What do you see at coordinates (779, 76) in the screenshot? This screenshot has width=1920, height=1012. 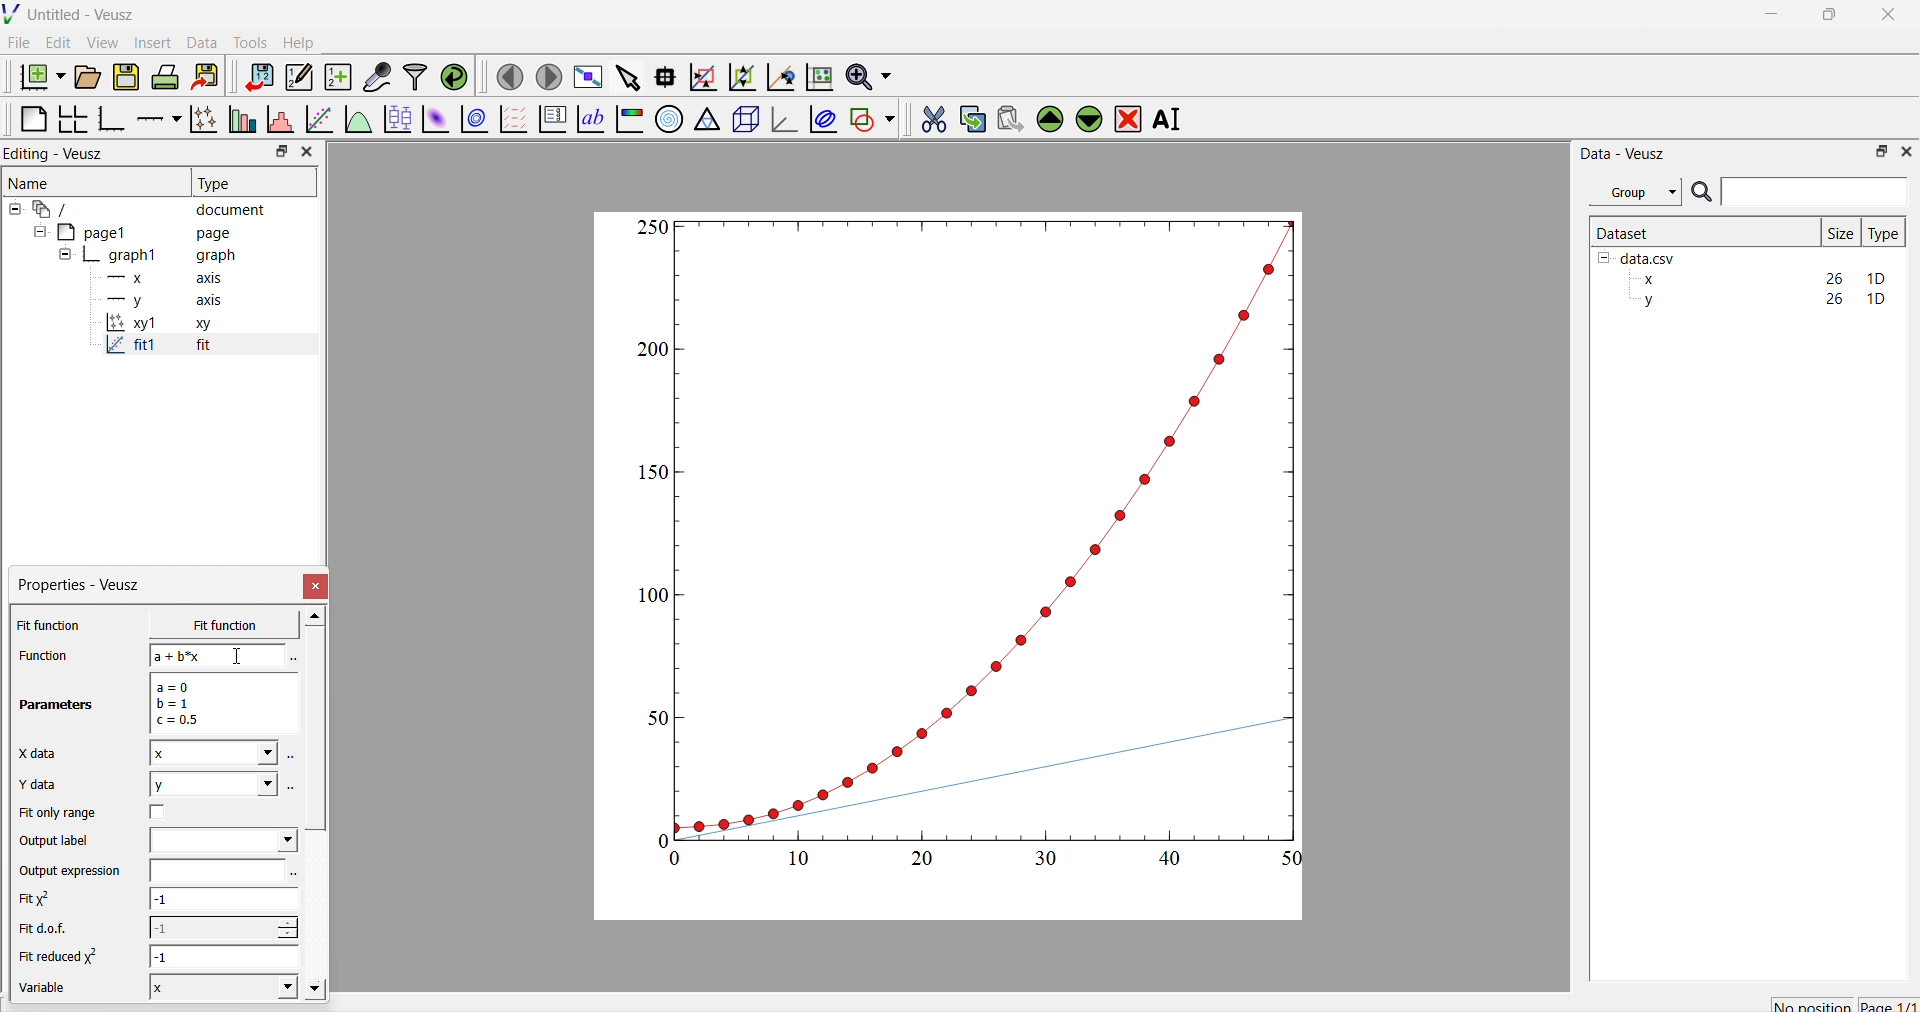 I see `Recenter graph axis` at bounding box center [779, 76].